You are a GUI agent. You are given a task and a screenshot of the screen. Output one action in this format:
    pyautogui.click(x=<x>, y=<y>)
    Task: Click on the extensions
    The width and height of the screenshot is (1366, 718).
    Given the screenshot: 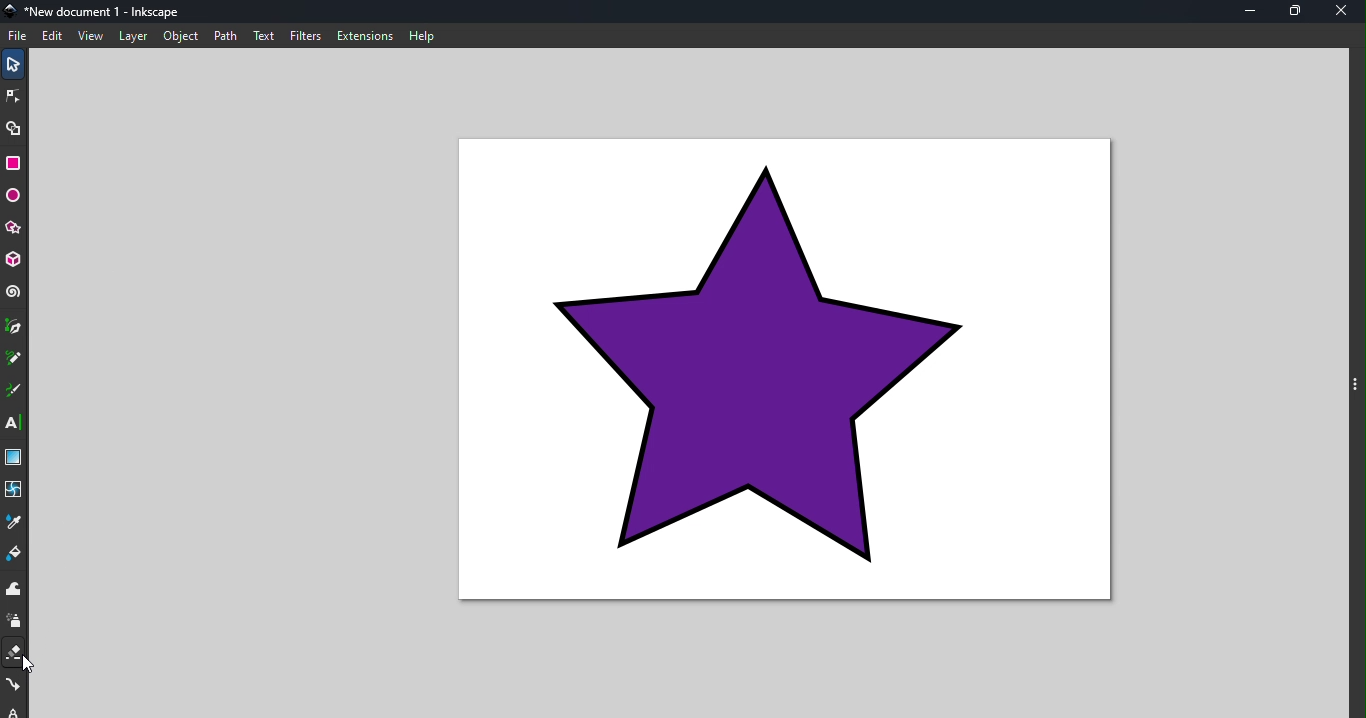 What is the action you would take?
    pyautogui.click(x=366, y=36)
    